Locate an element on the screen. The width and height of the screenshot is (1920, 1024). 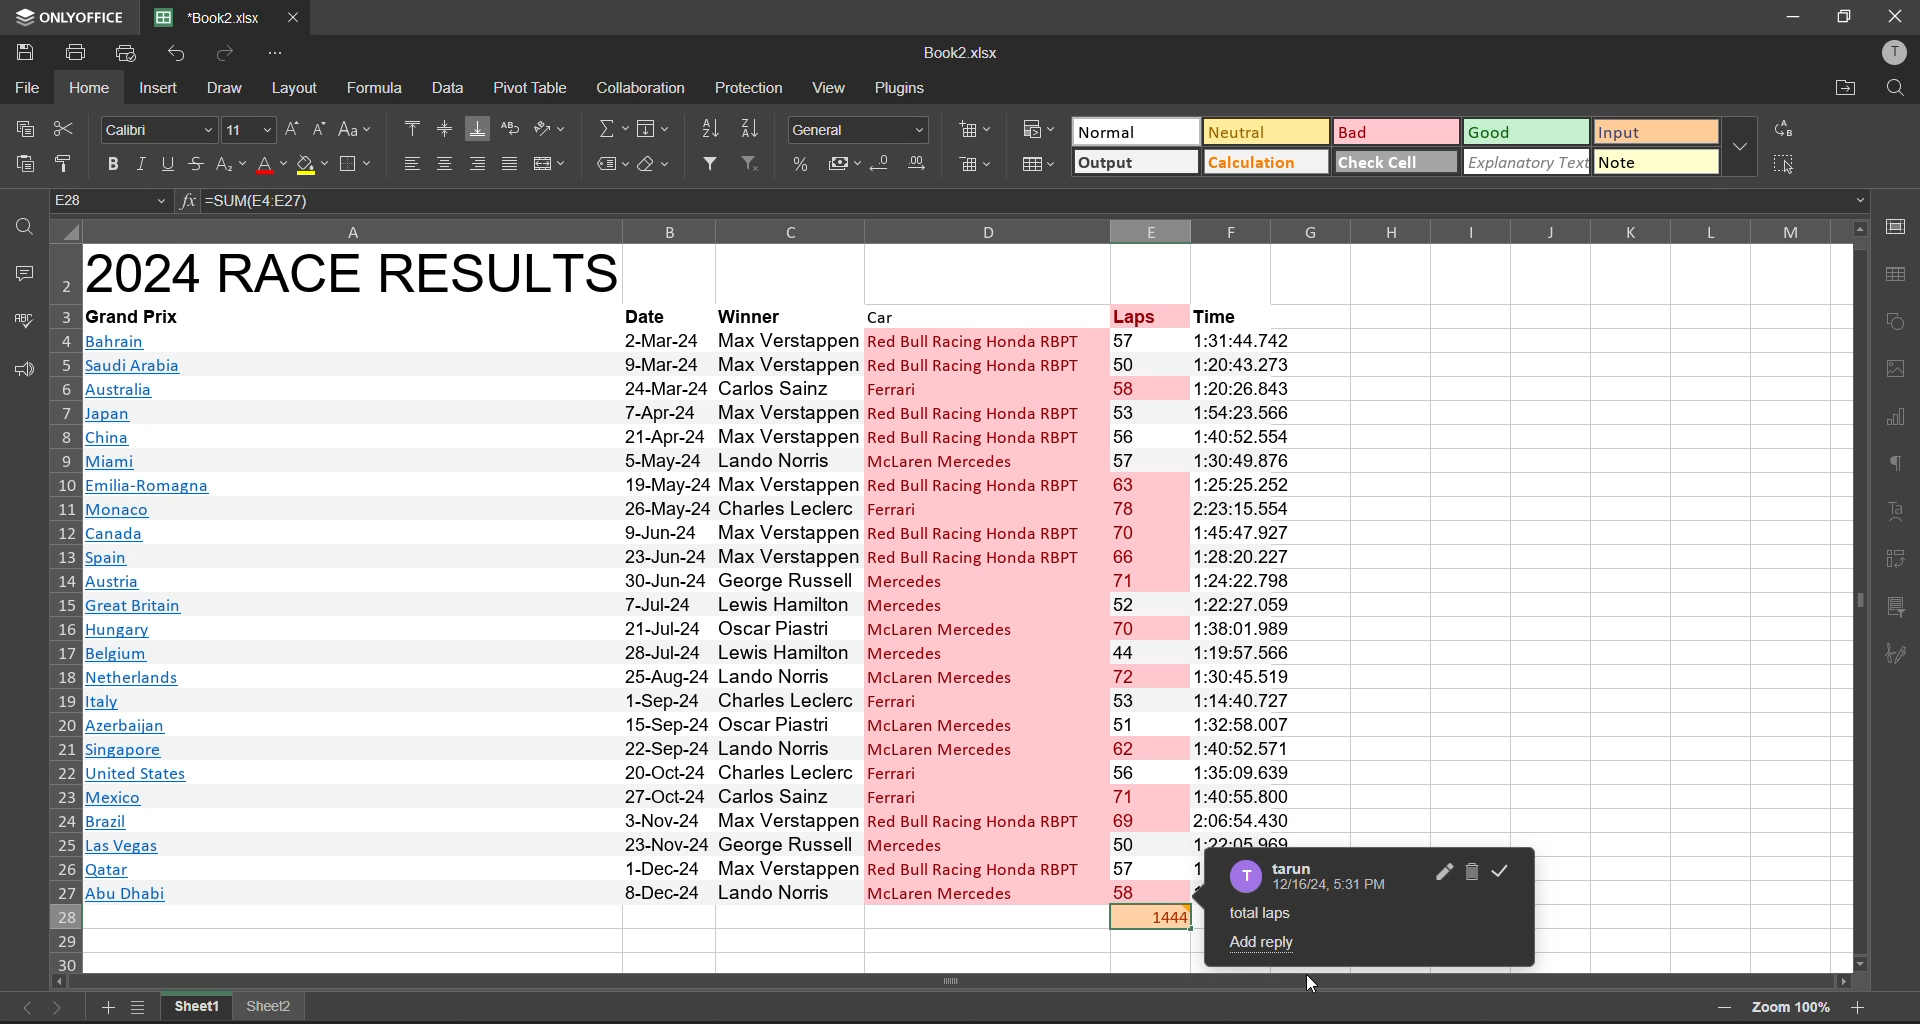
zoom out is located at coordinates (1726, 1008).